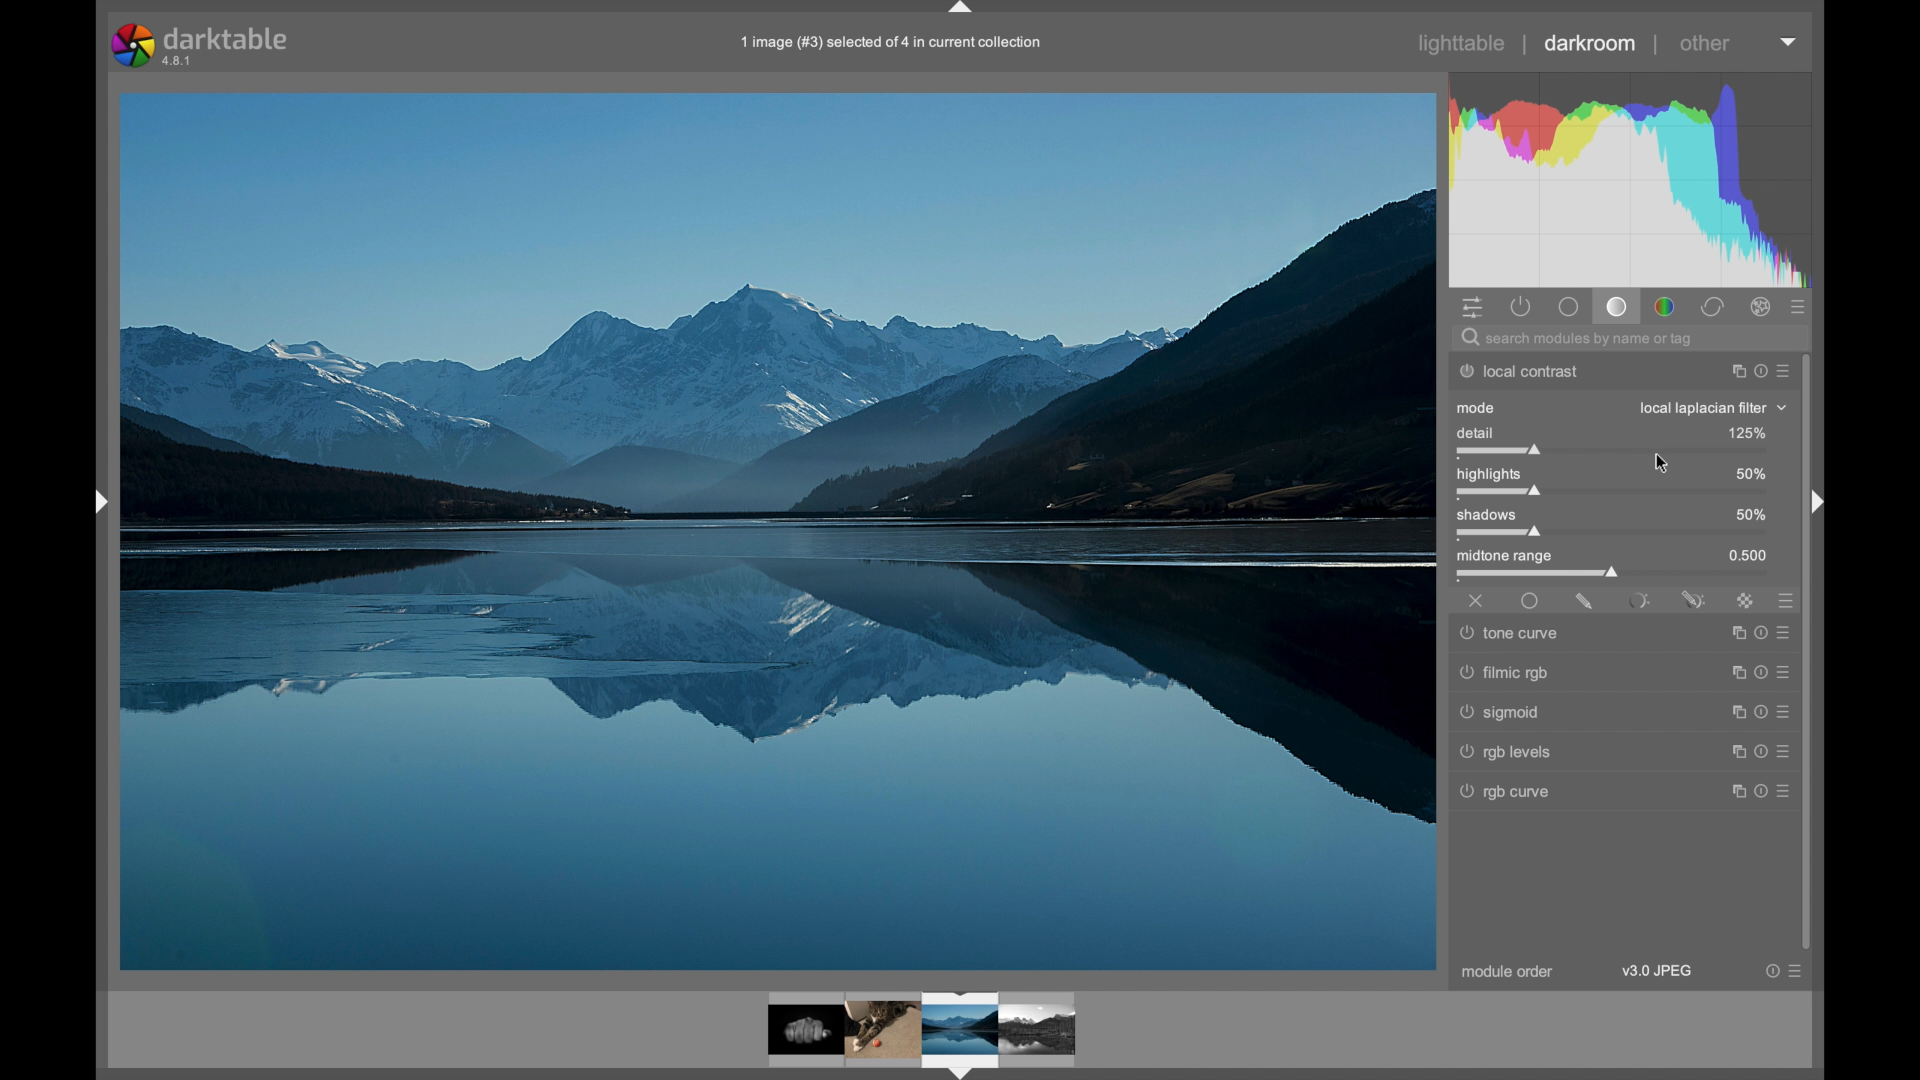 The height and width of the screenshot is (1080, 1920). I want to click on v3.9 jpeg, so click(1658, 971).